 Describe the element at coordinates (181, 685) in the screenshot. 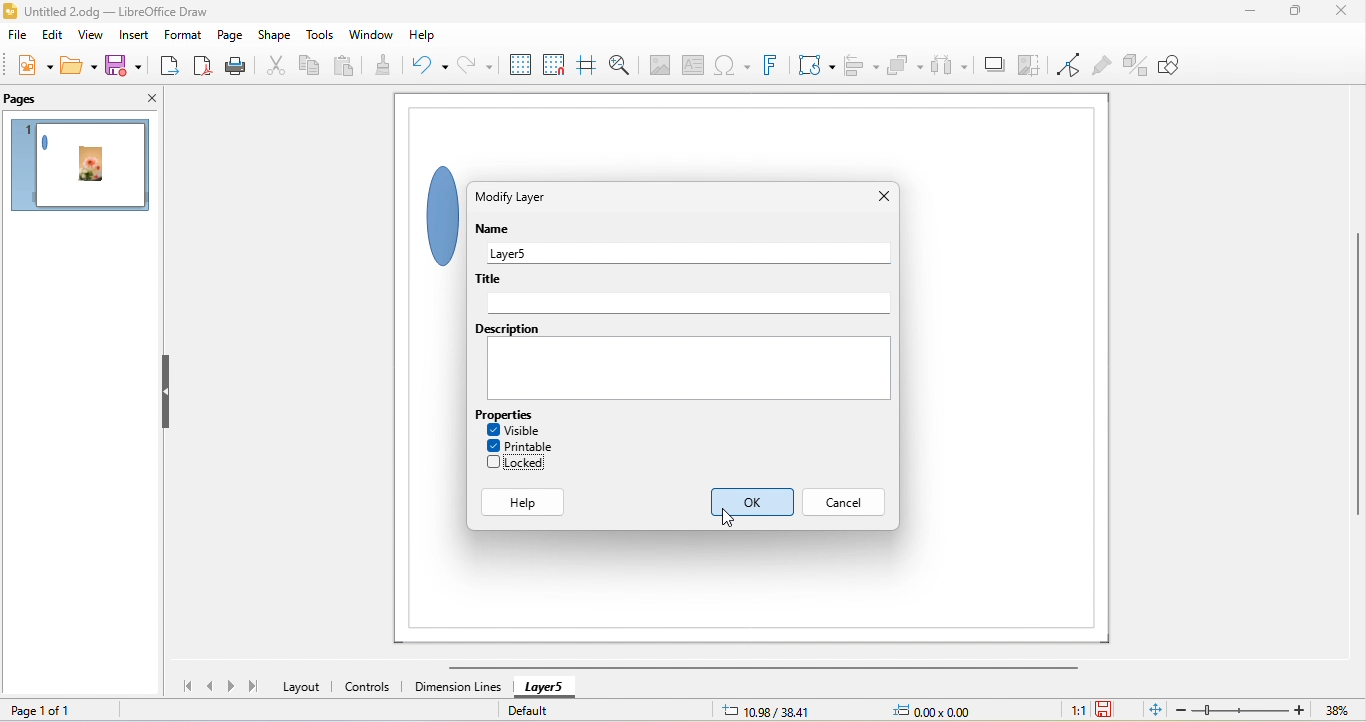

I see `first page` at that location.